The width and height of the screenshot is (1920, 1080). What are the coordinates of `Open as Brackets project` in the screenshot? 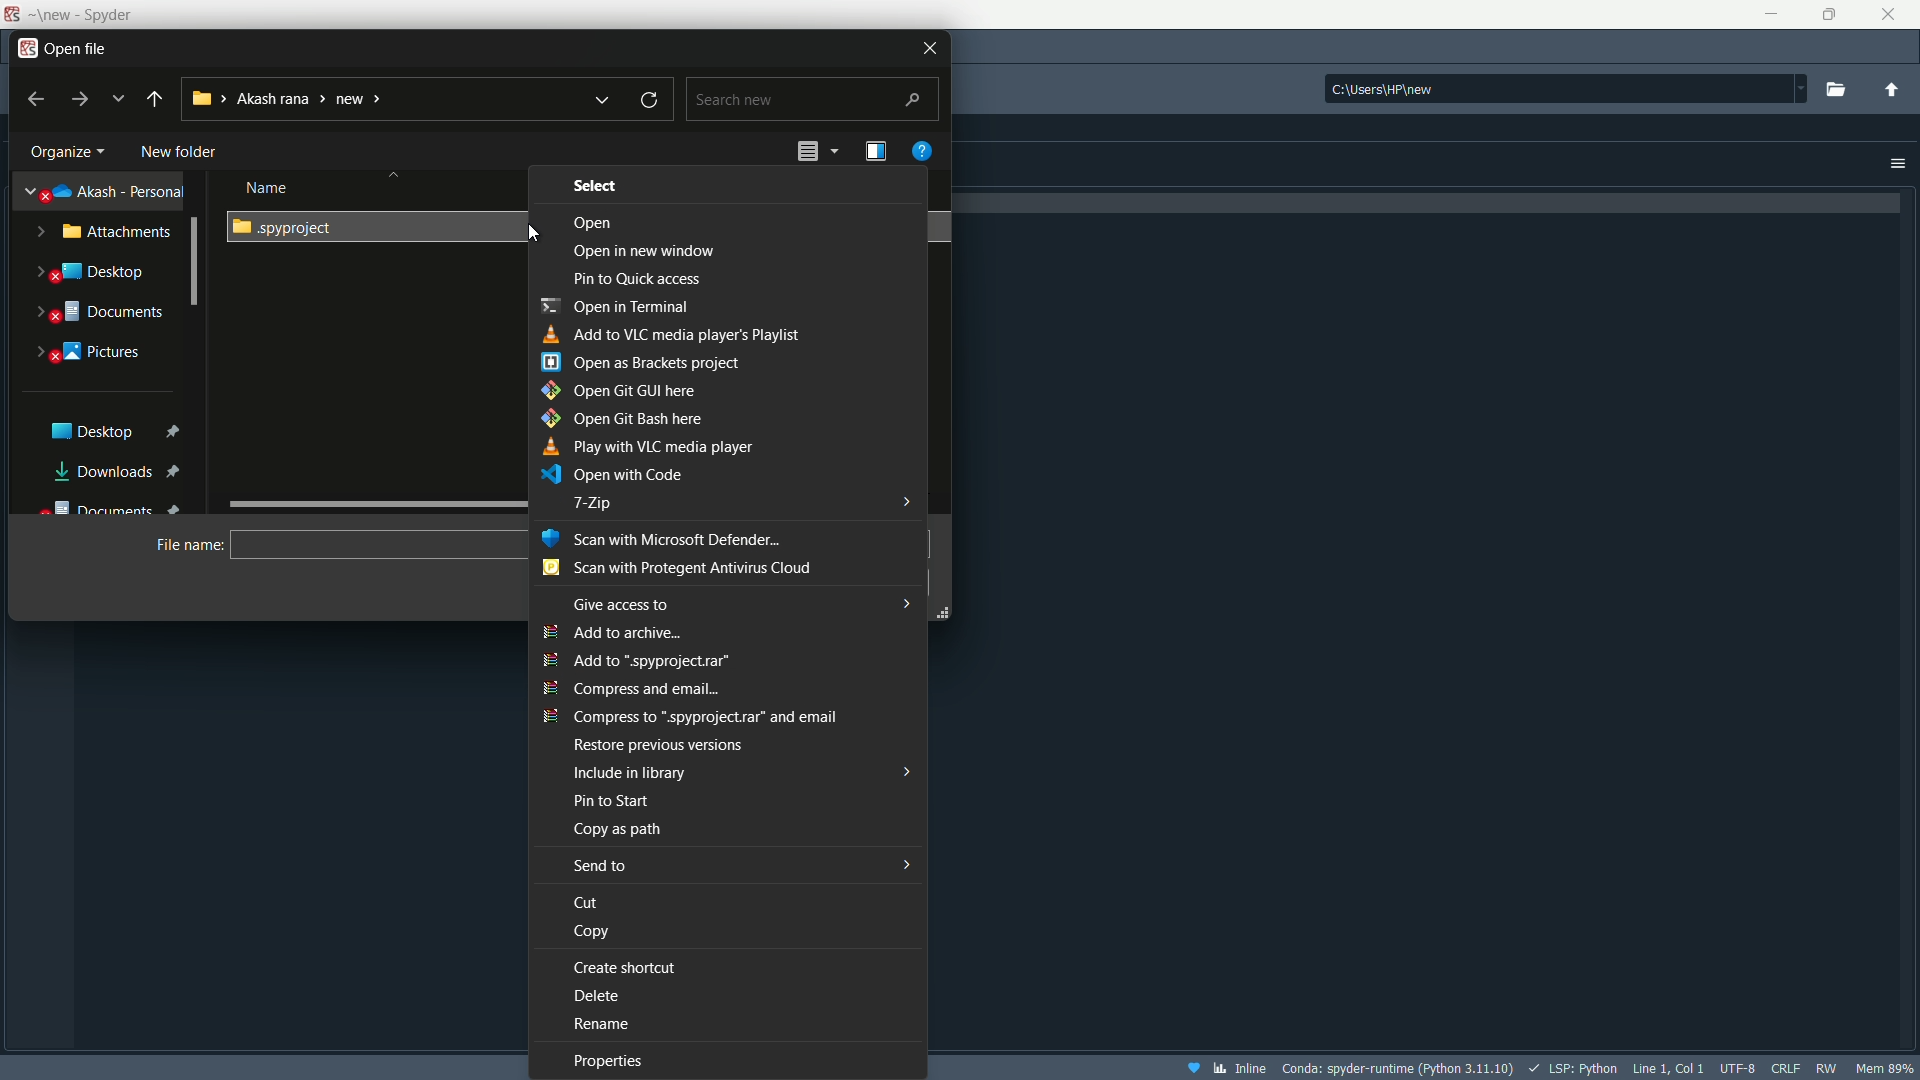 It's located at (650, 362).